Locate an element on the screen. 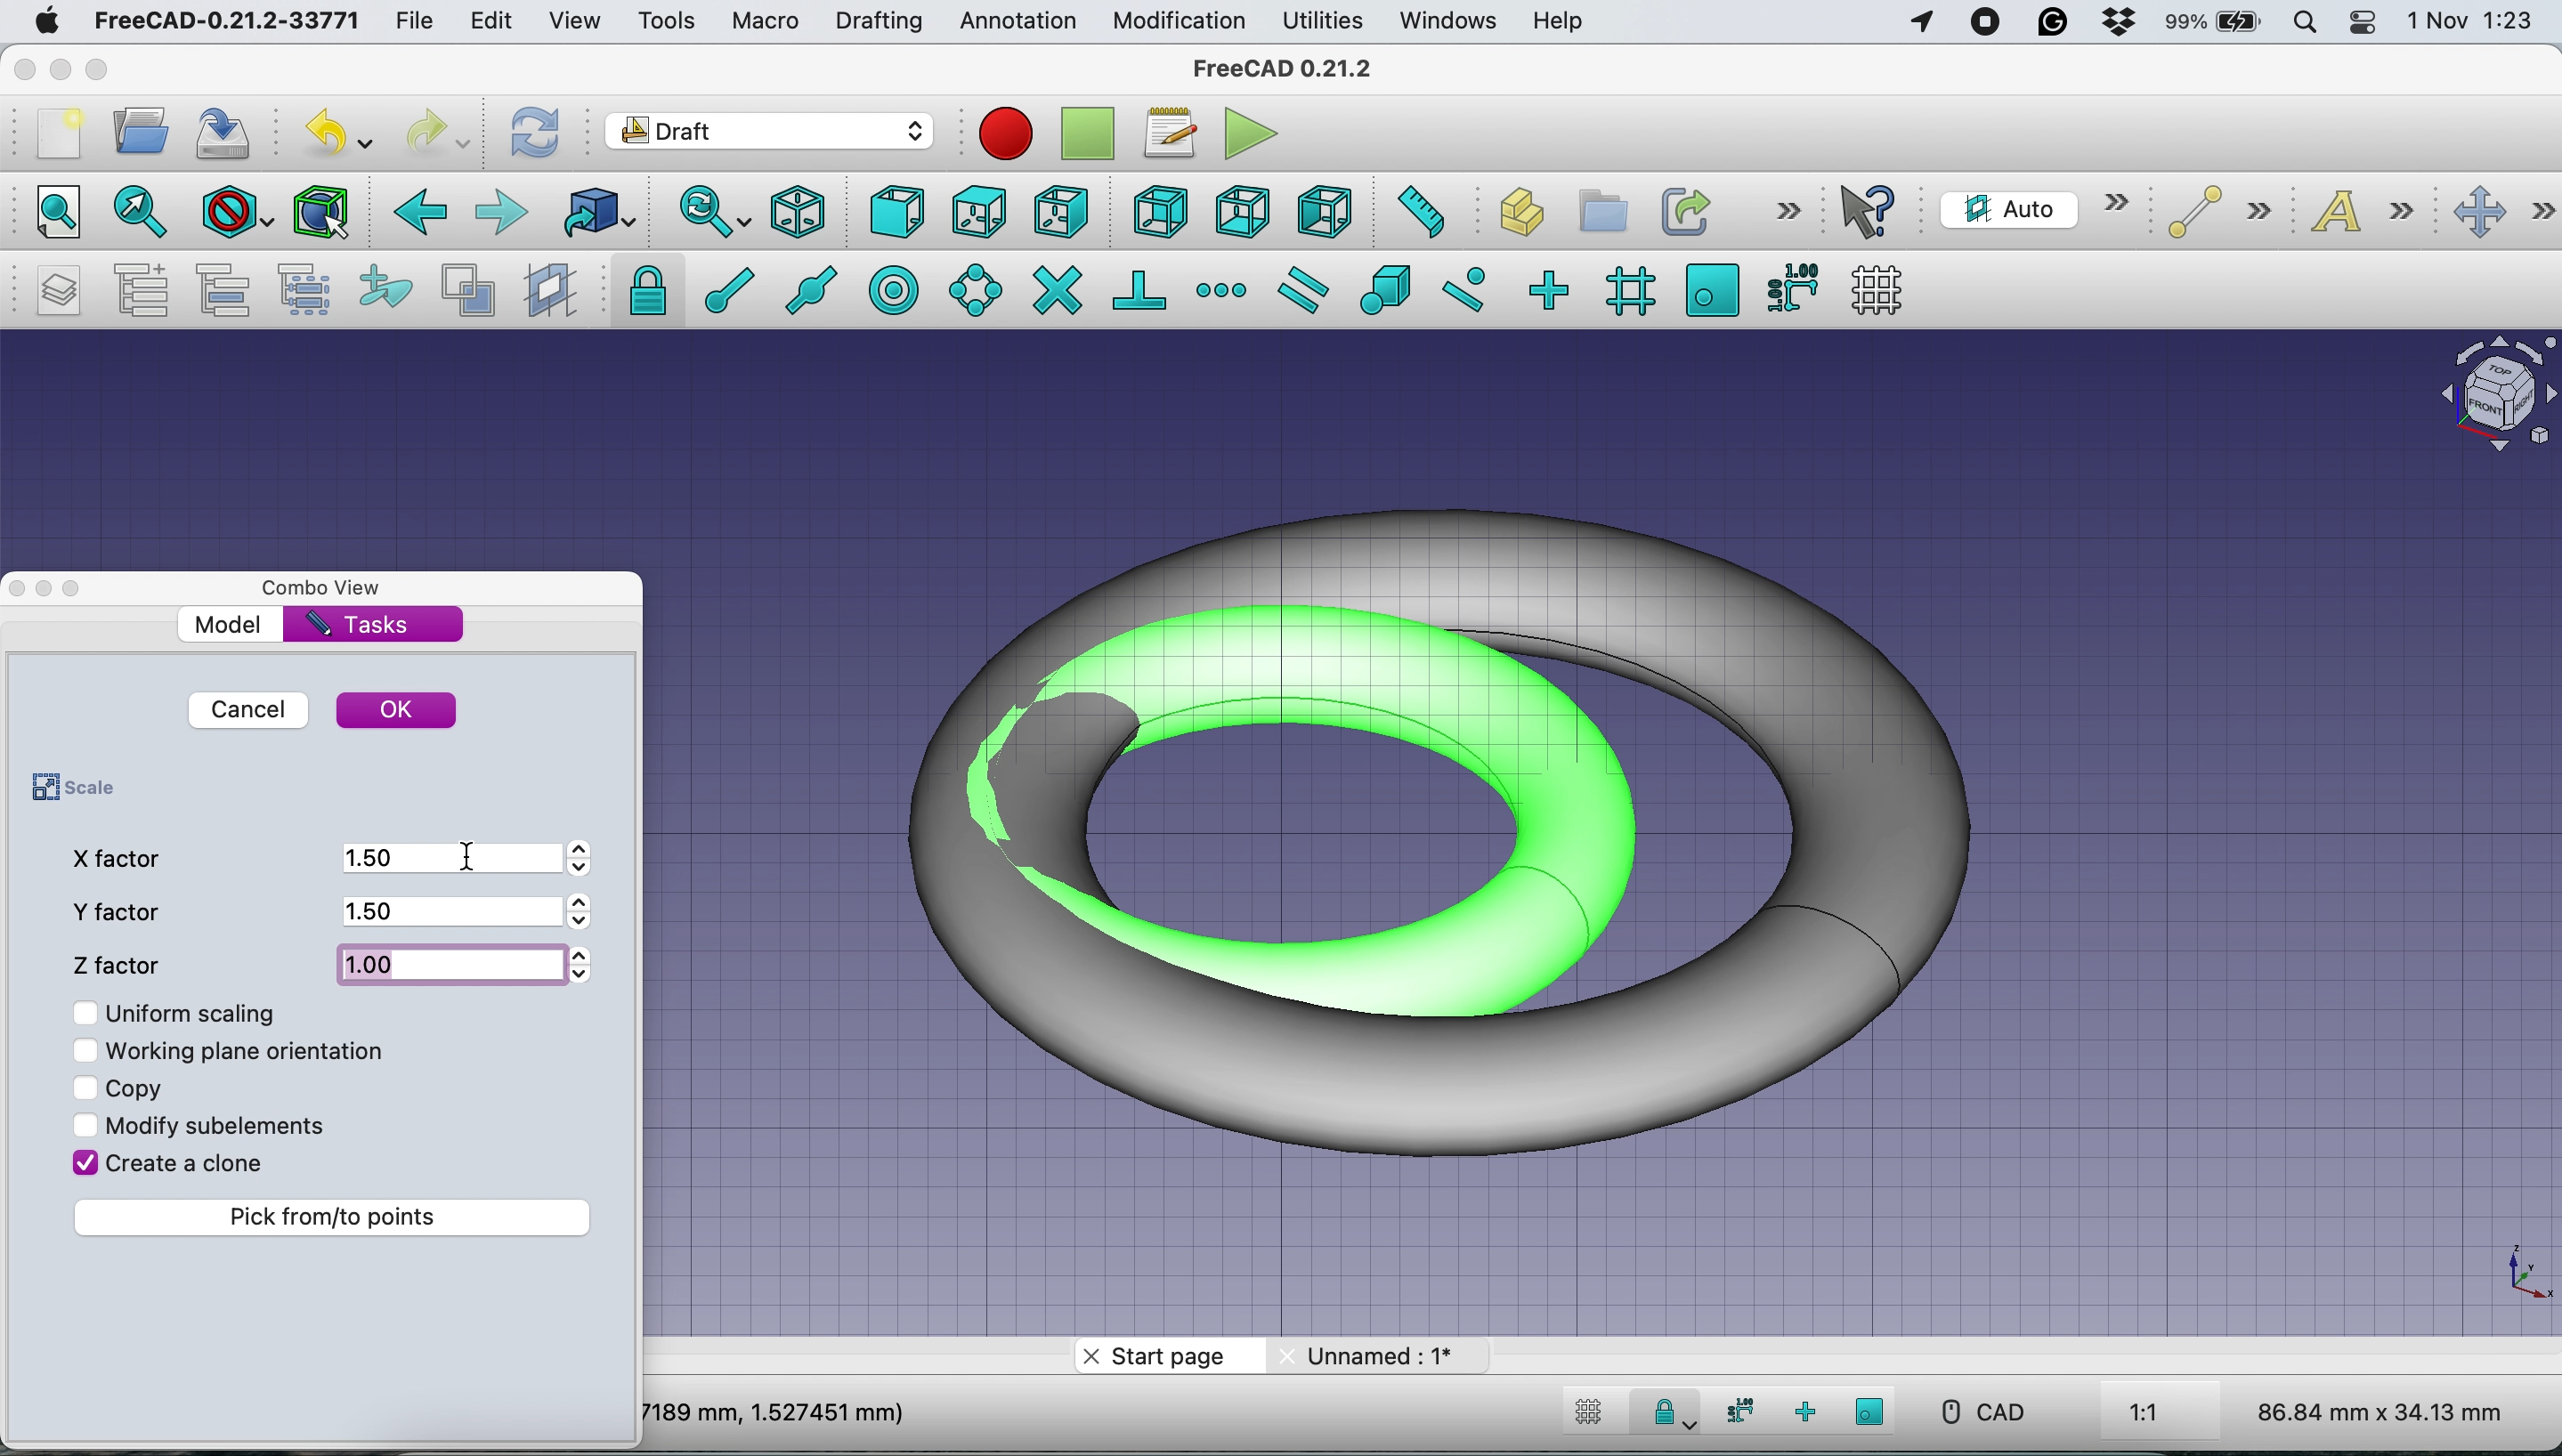 This screenshot has width=2562, height=1456. snap ortho is located at coordinates (1802, 1411).